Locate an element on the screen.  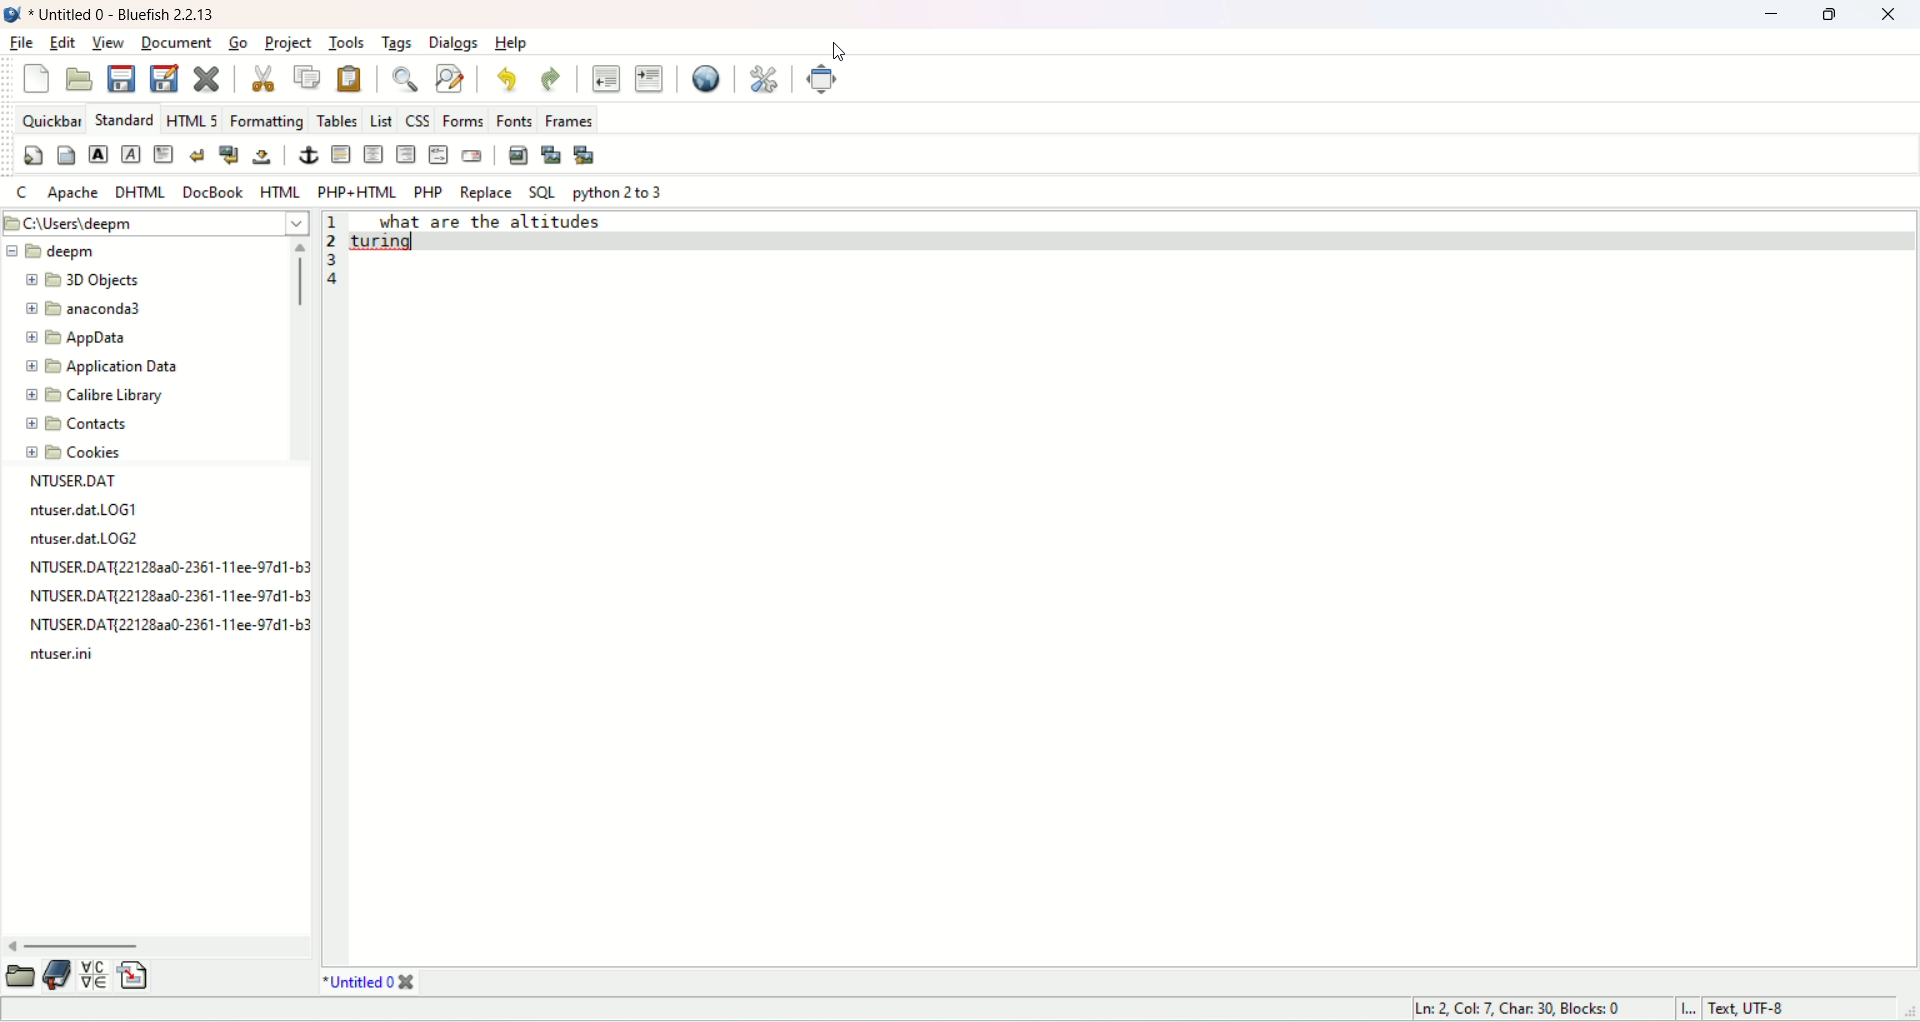
minimize is located at coordinates (1771, 17).